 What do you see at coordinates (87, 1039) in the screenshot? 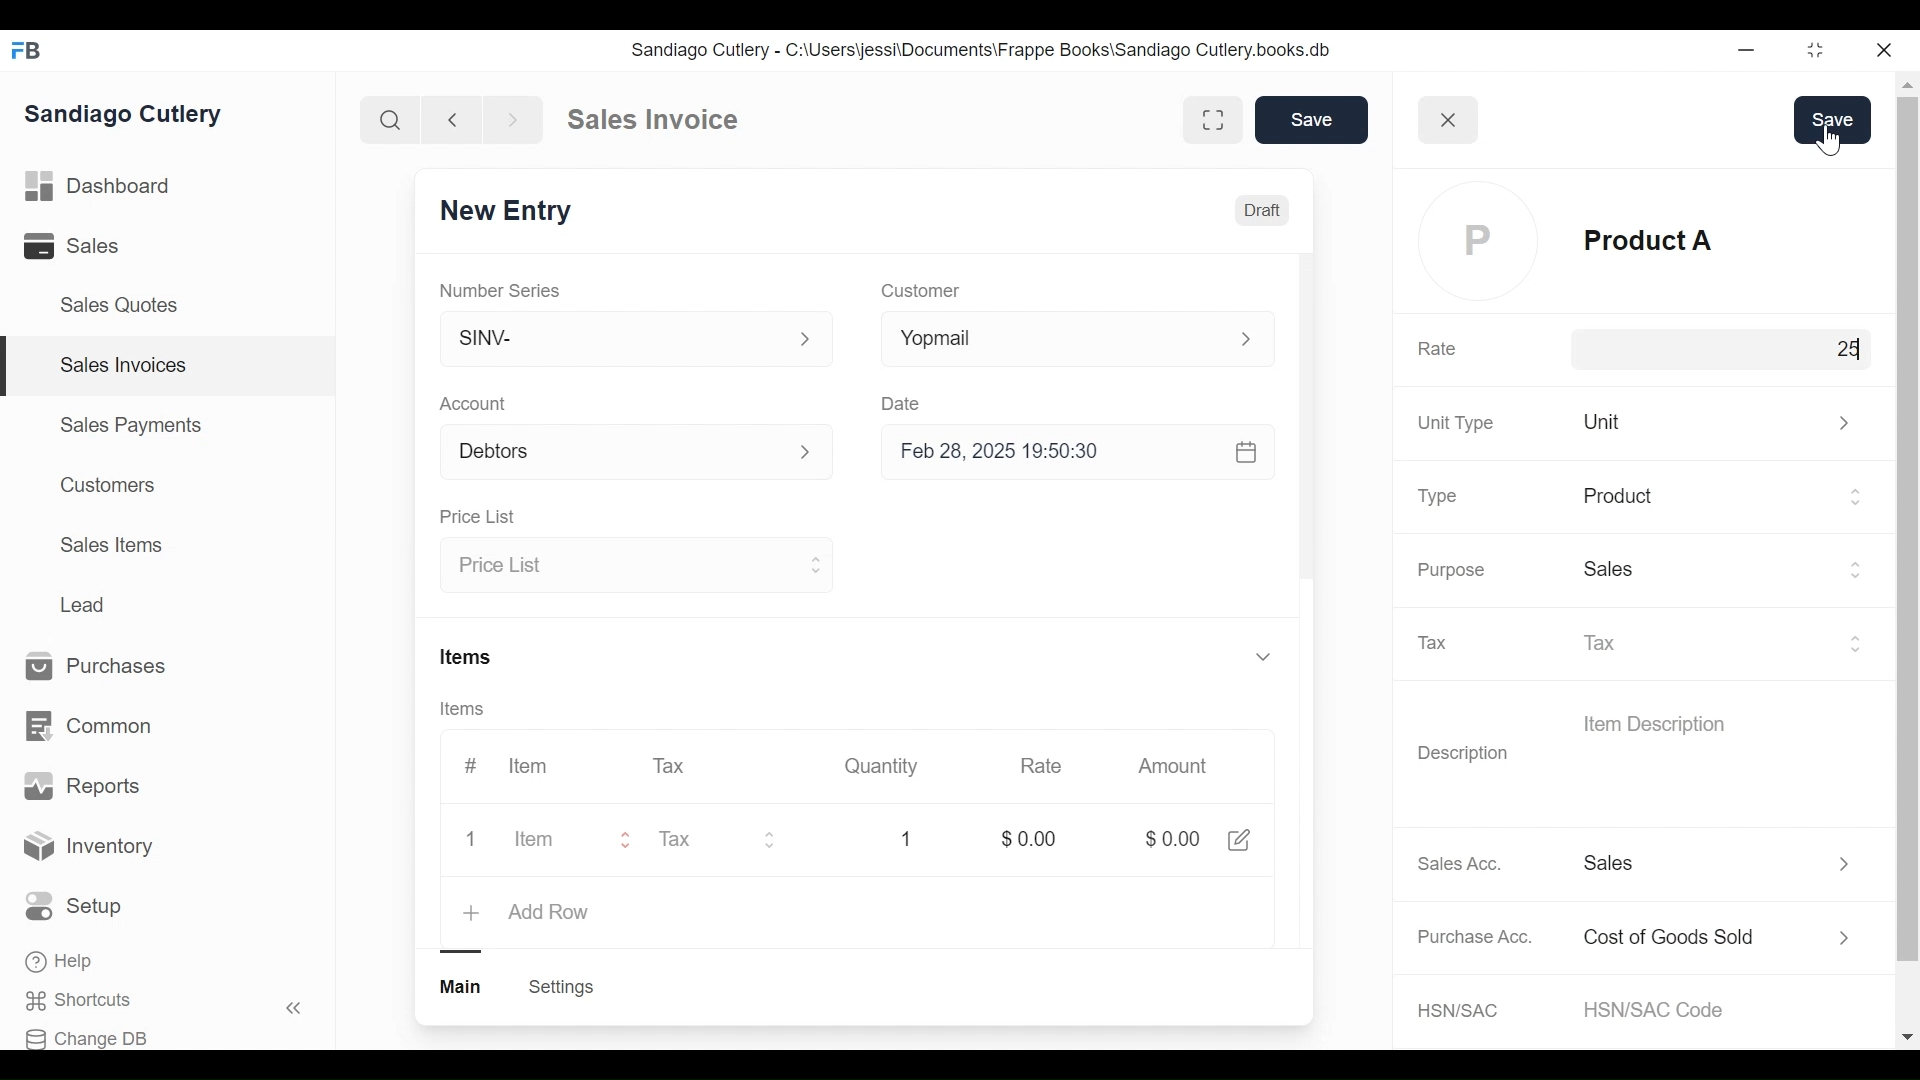
I see `Change DB` at bounding box center [87, 1039].